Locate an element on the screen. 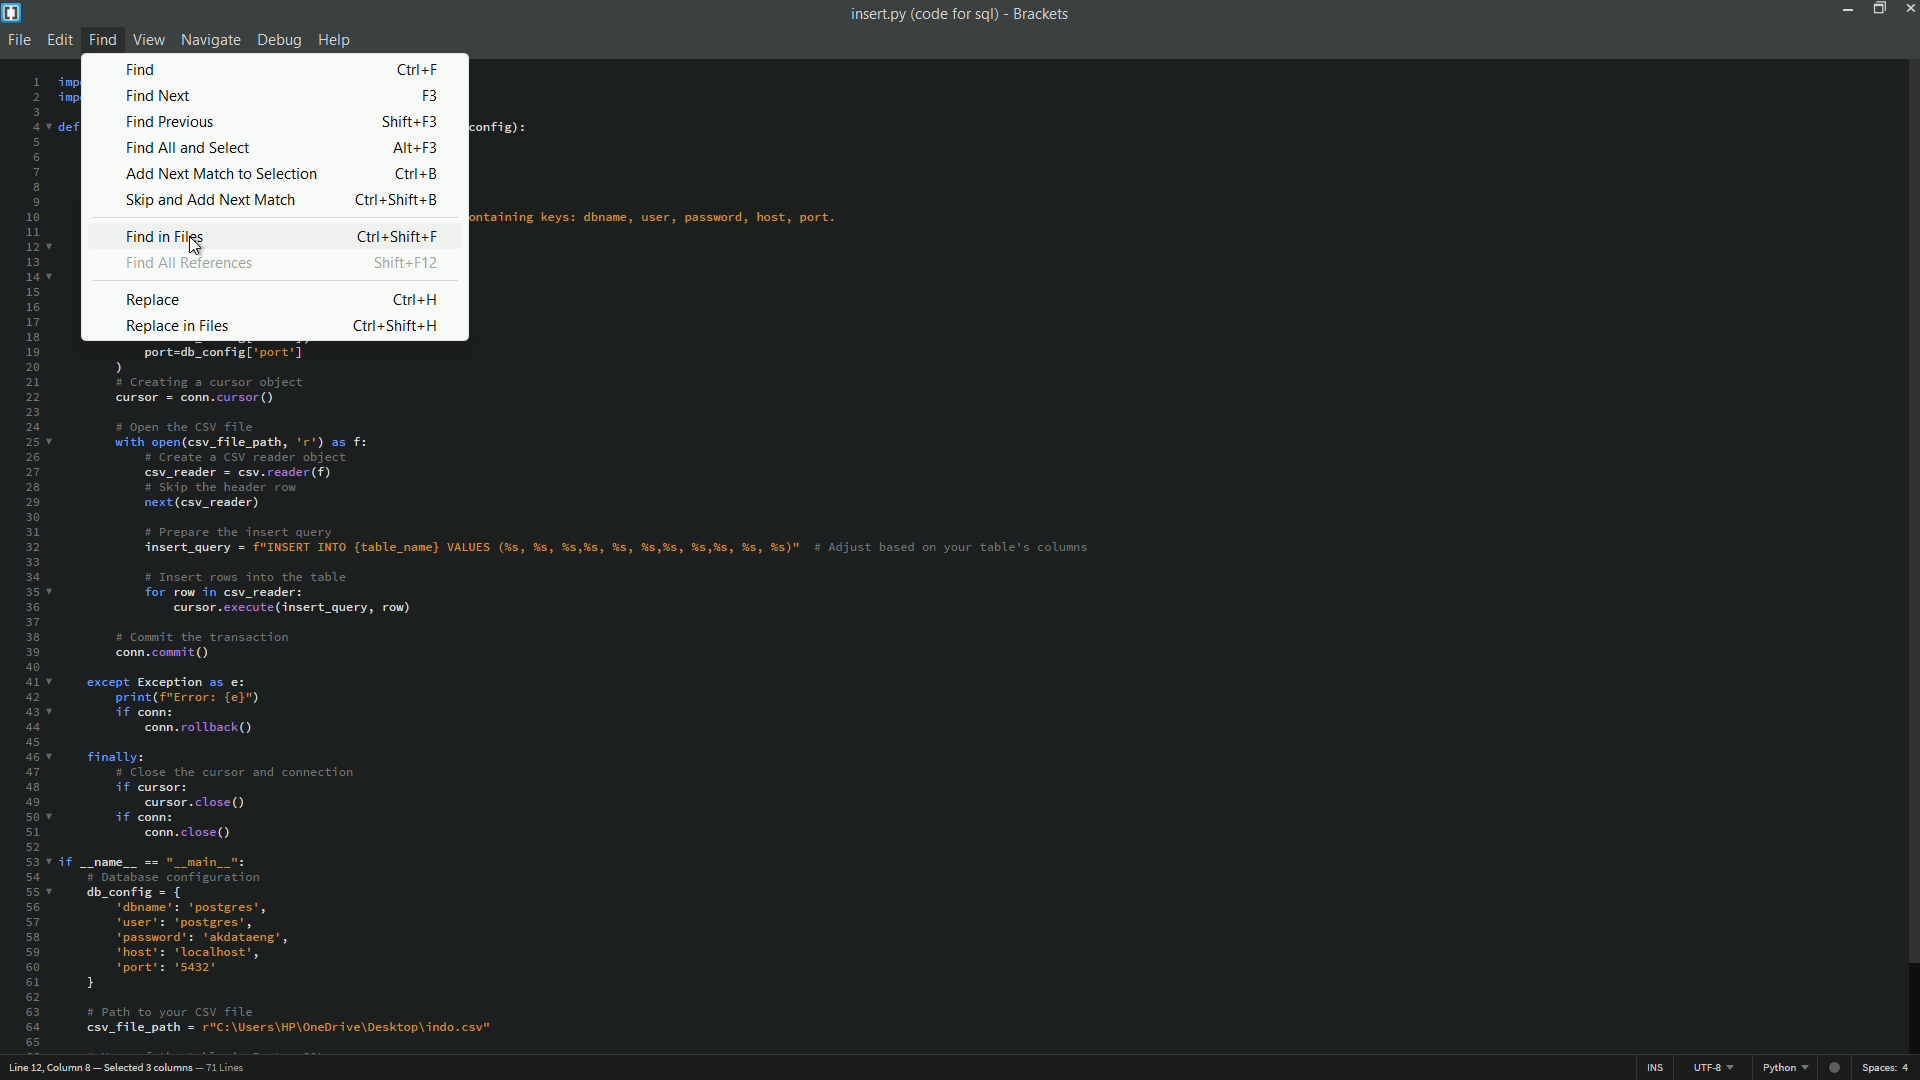 The image size is (1920, 1080). app icon is located at coordinates (12, 13).